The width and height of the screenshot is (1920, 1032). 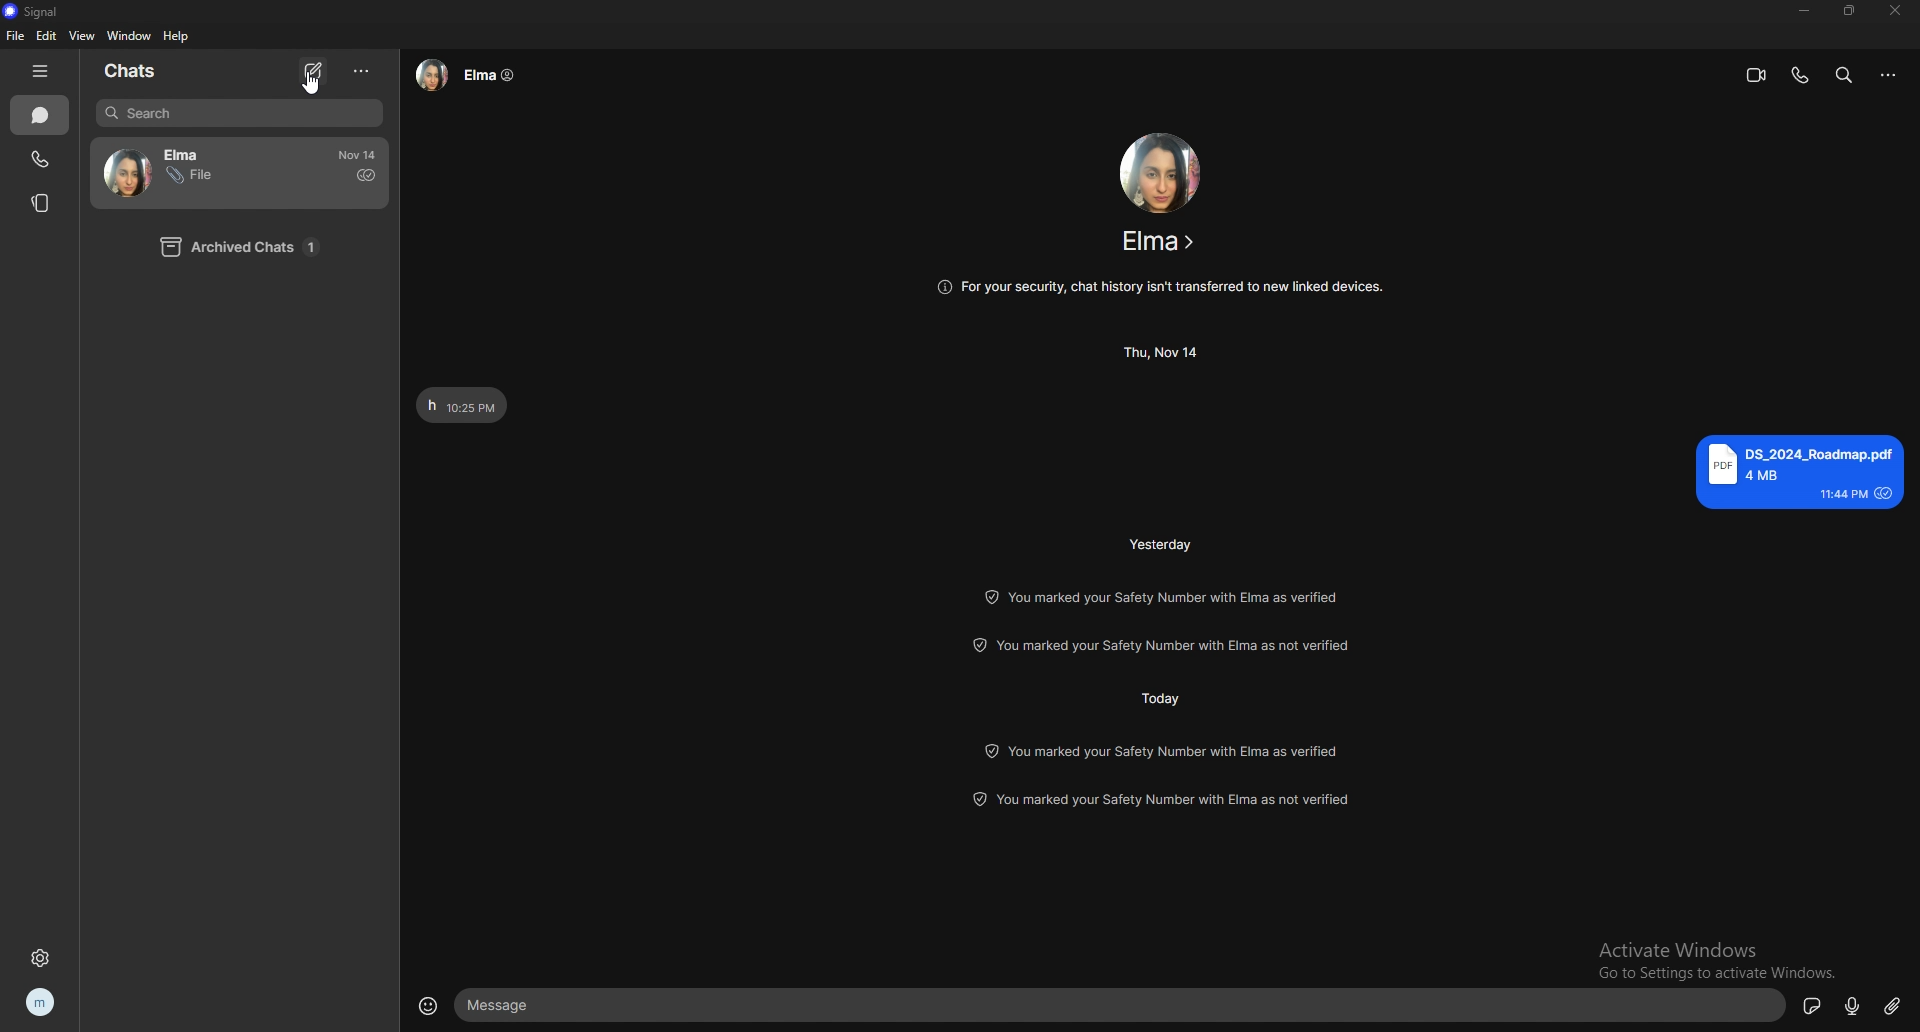 What do you see at coordinates (178, 36) in the screenshot?
I see `help` at bounding box center [178, 36].